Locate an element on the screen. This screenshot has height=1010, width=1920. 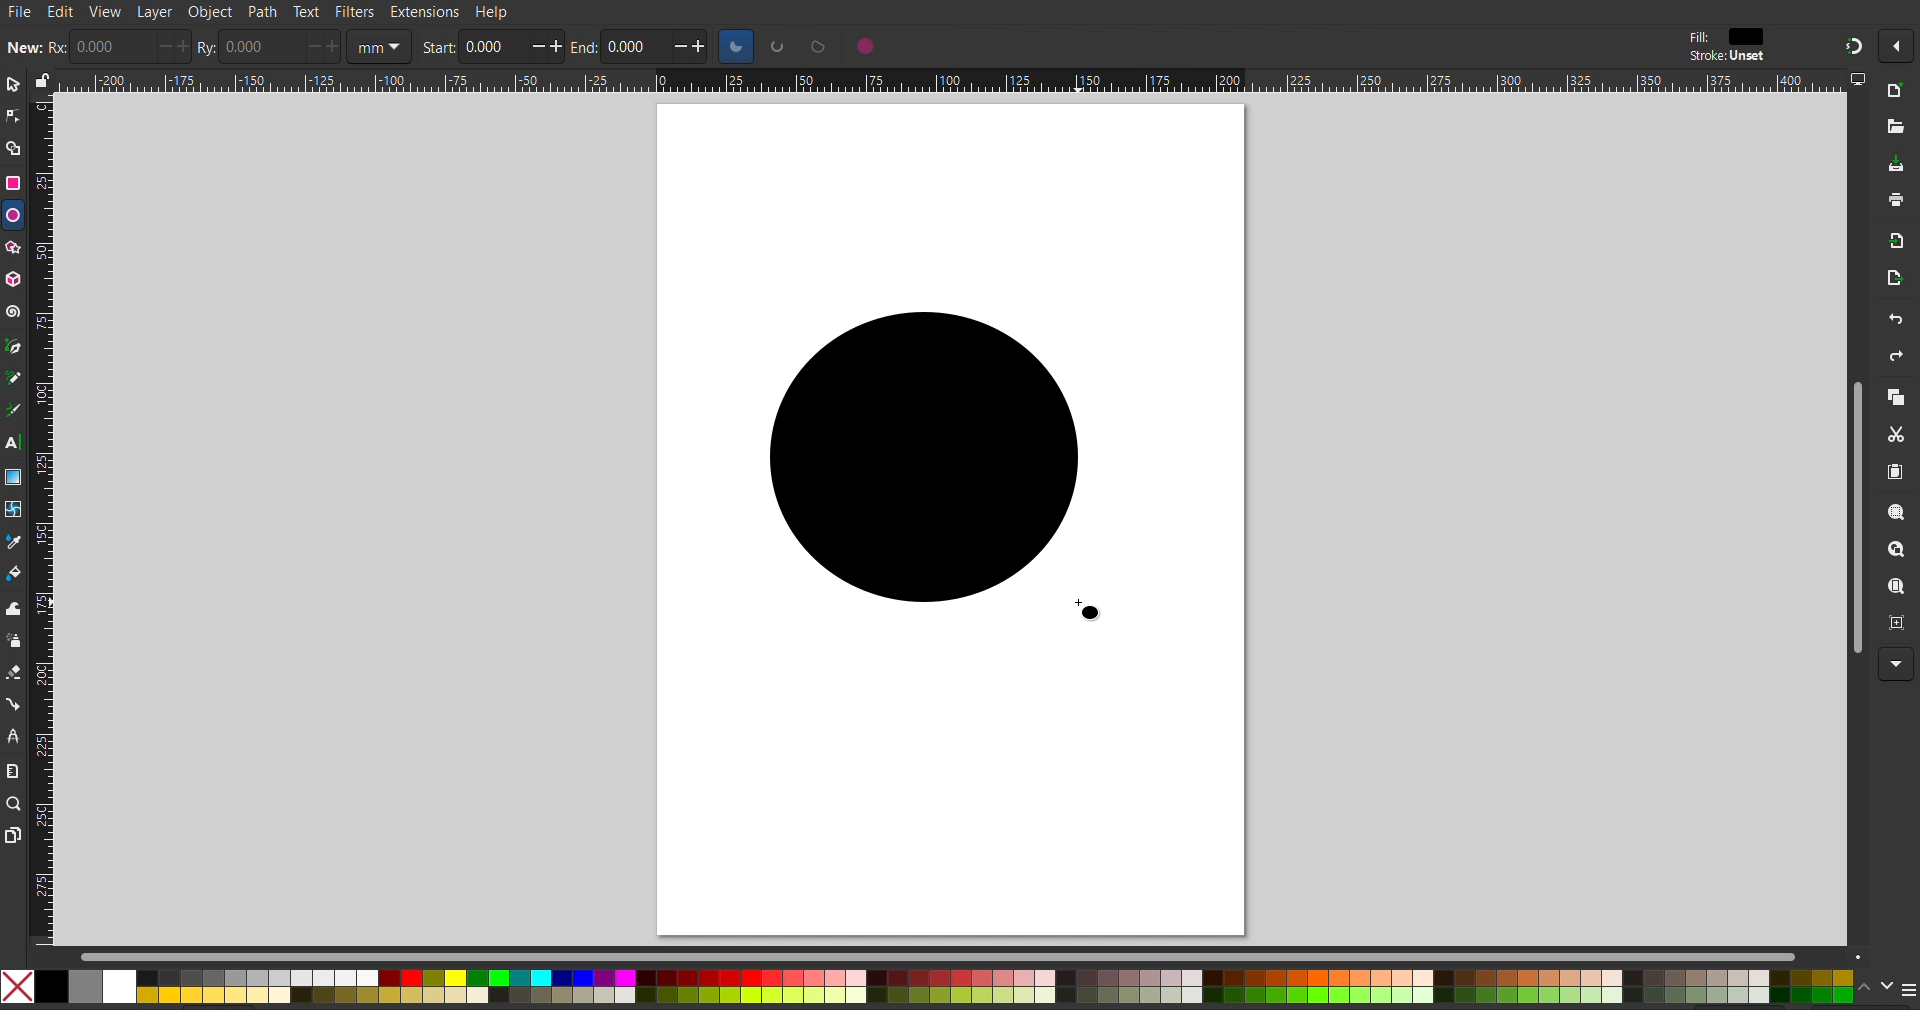
3D Box Tool is located at coordinates (13, 278).